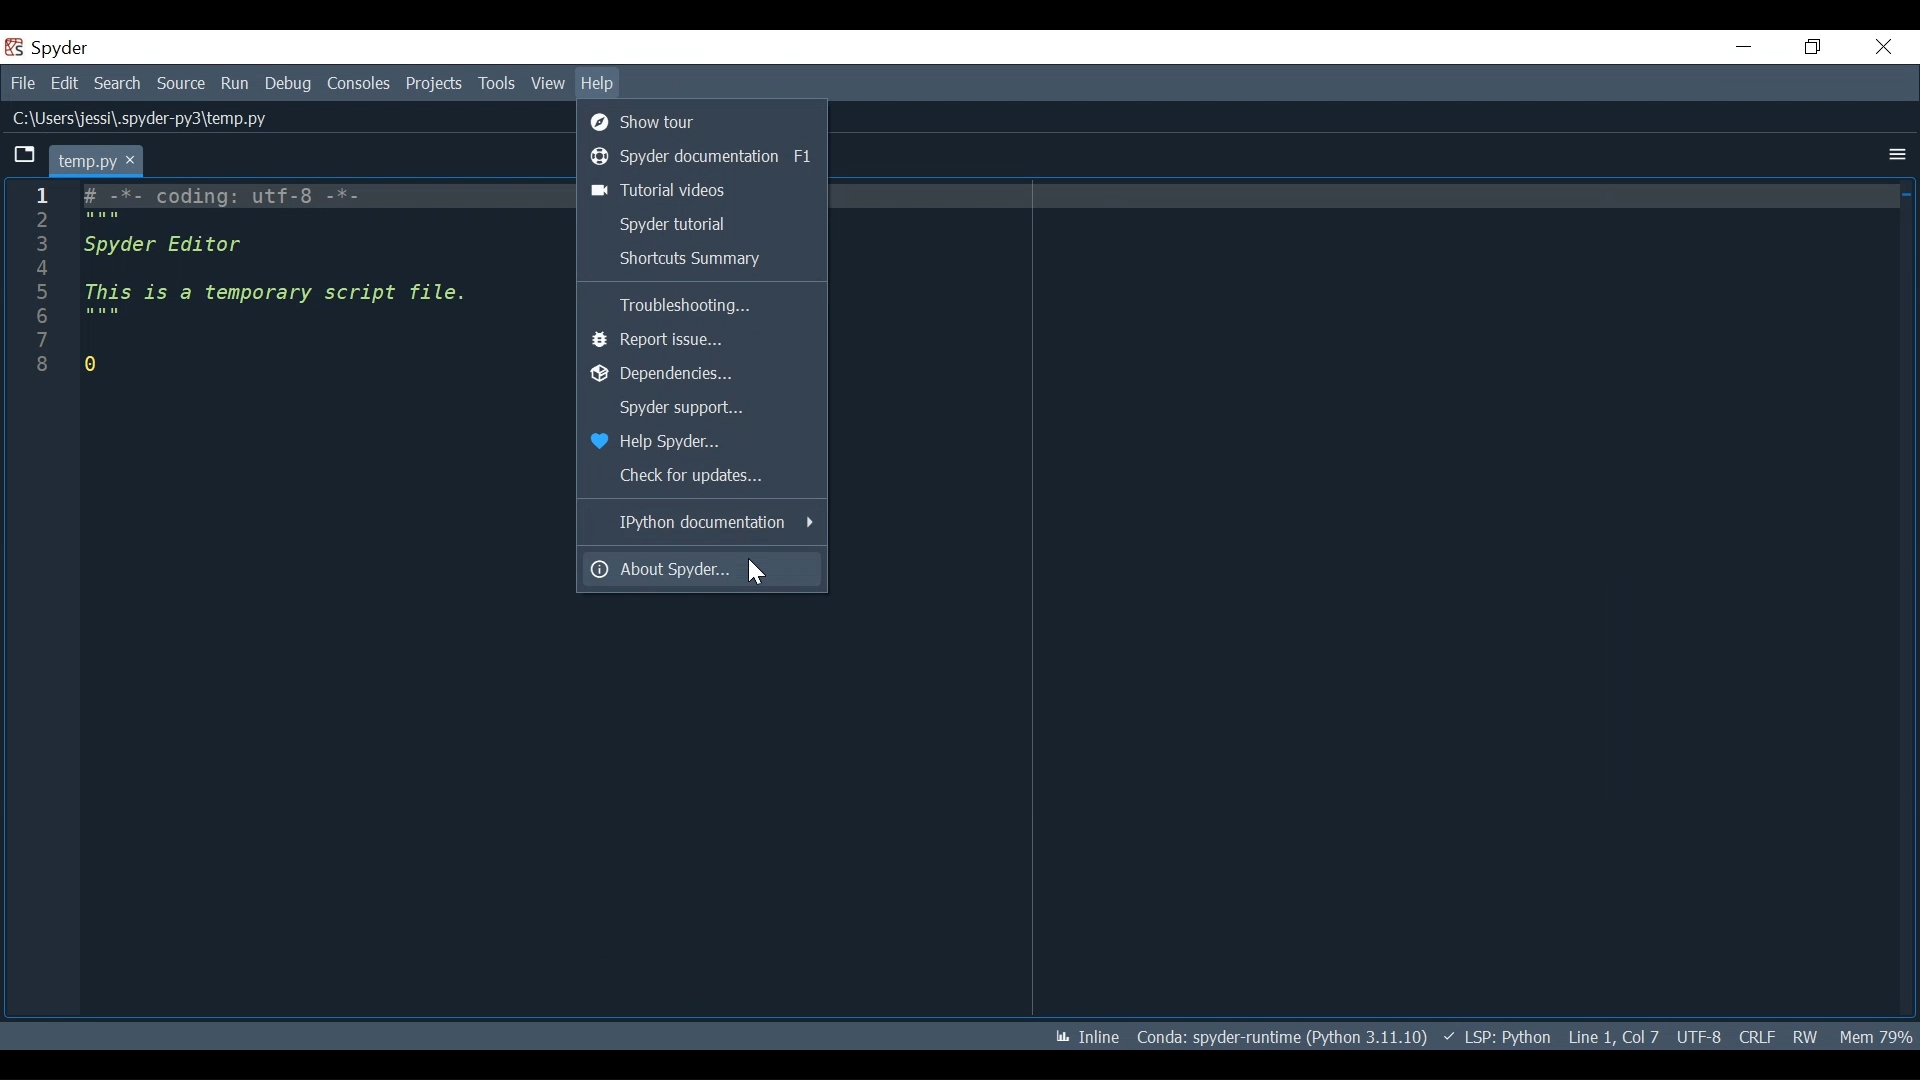 This screenshot has width=1920, height=1080. What do you see at coordinates (703, 158) in the screenshot?
I see `Spyder Documentation` at bounding box center [703, 158].